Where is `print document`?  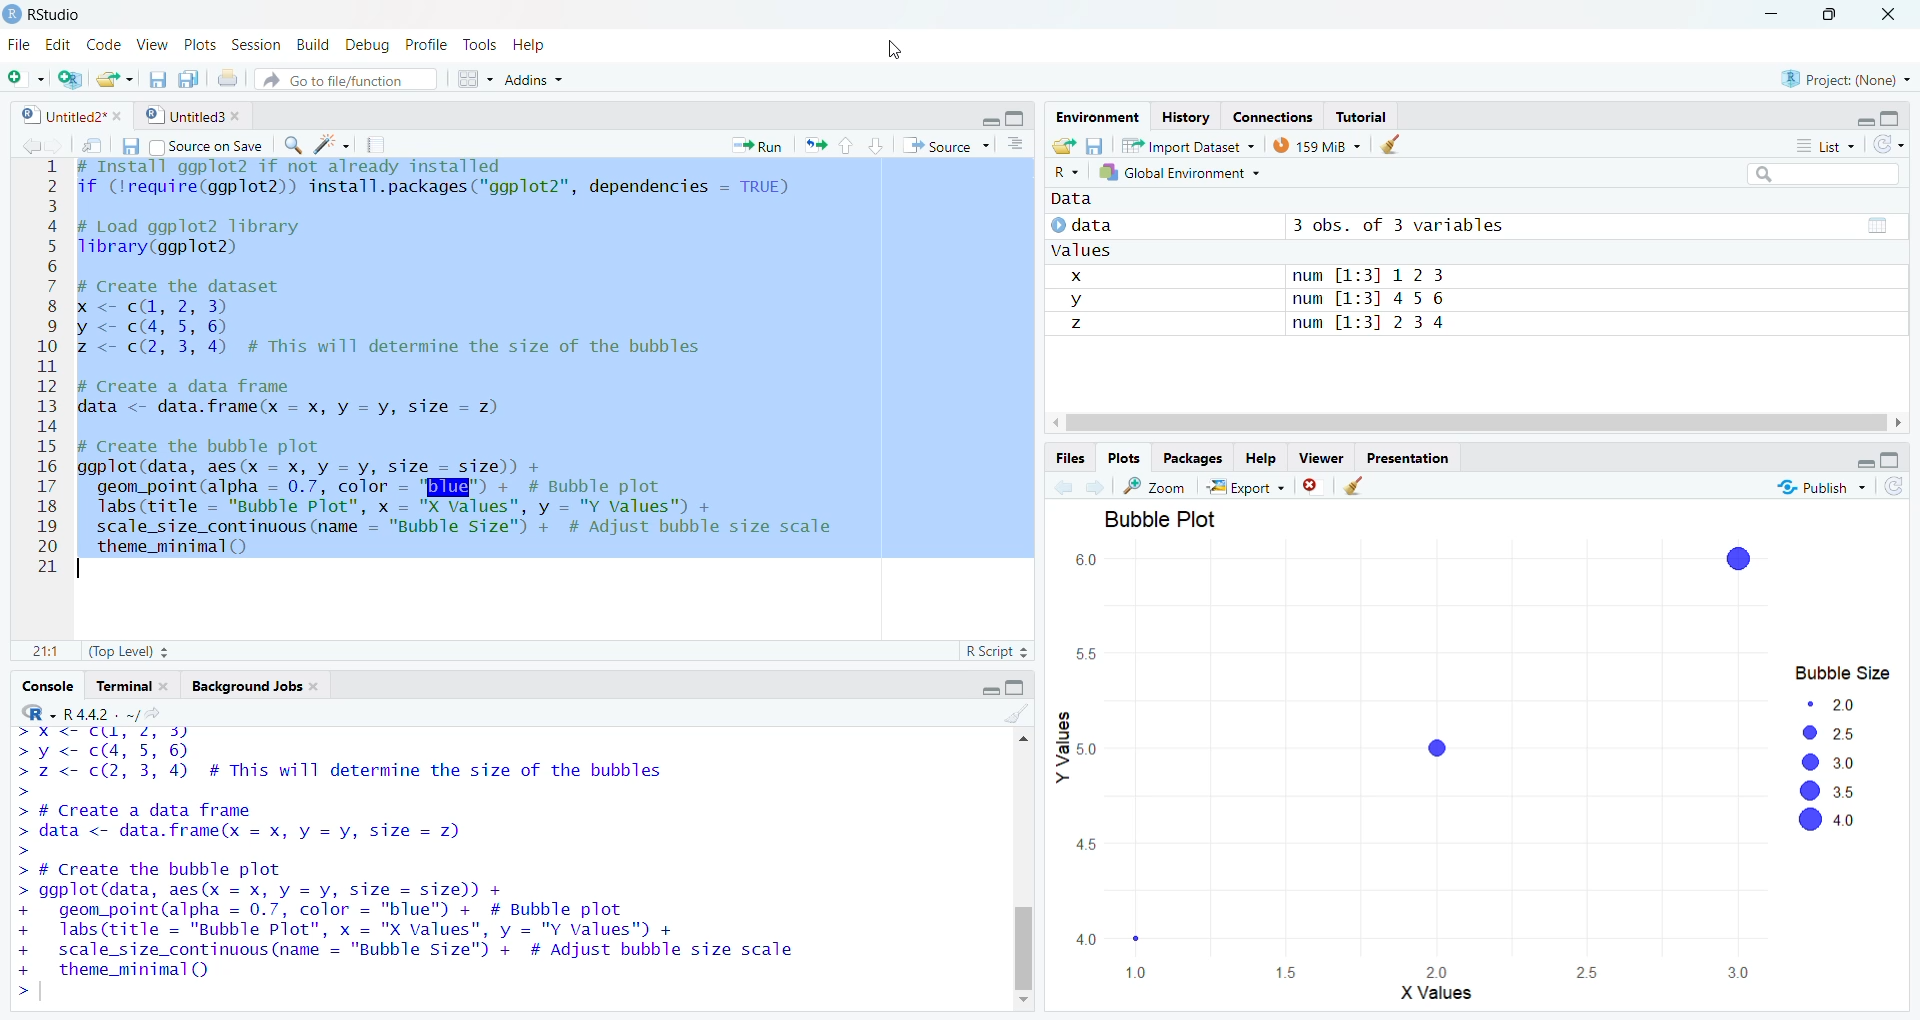
print document is located at coordinates (229, 76).